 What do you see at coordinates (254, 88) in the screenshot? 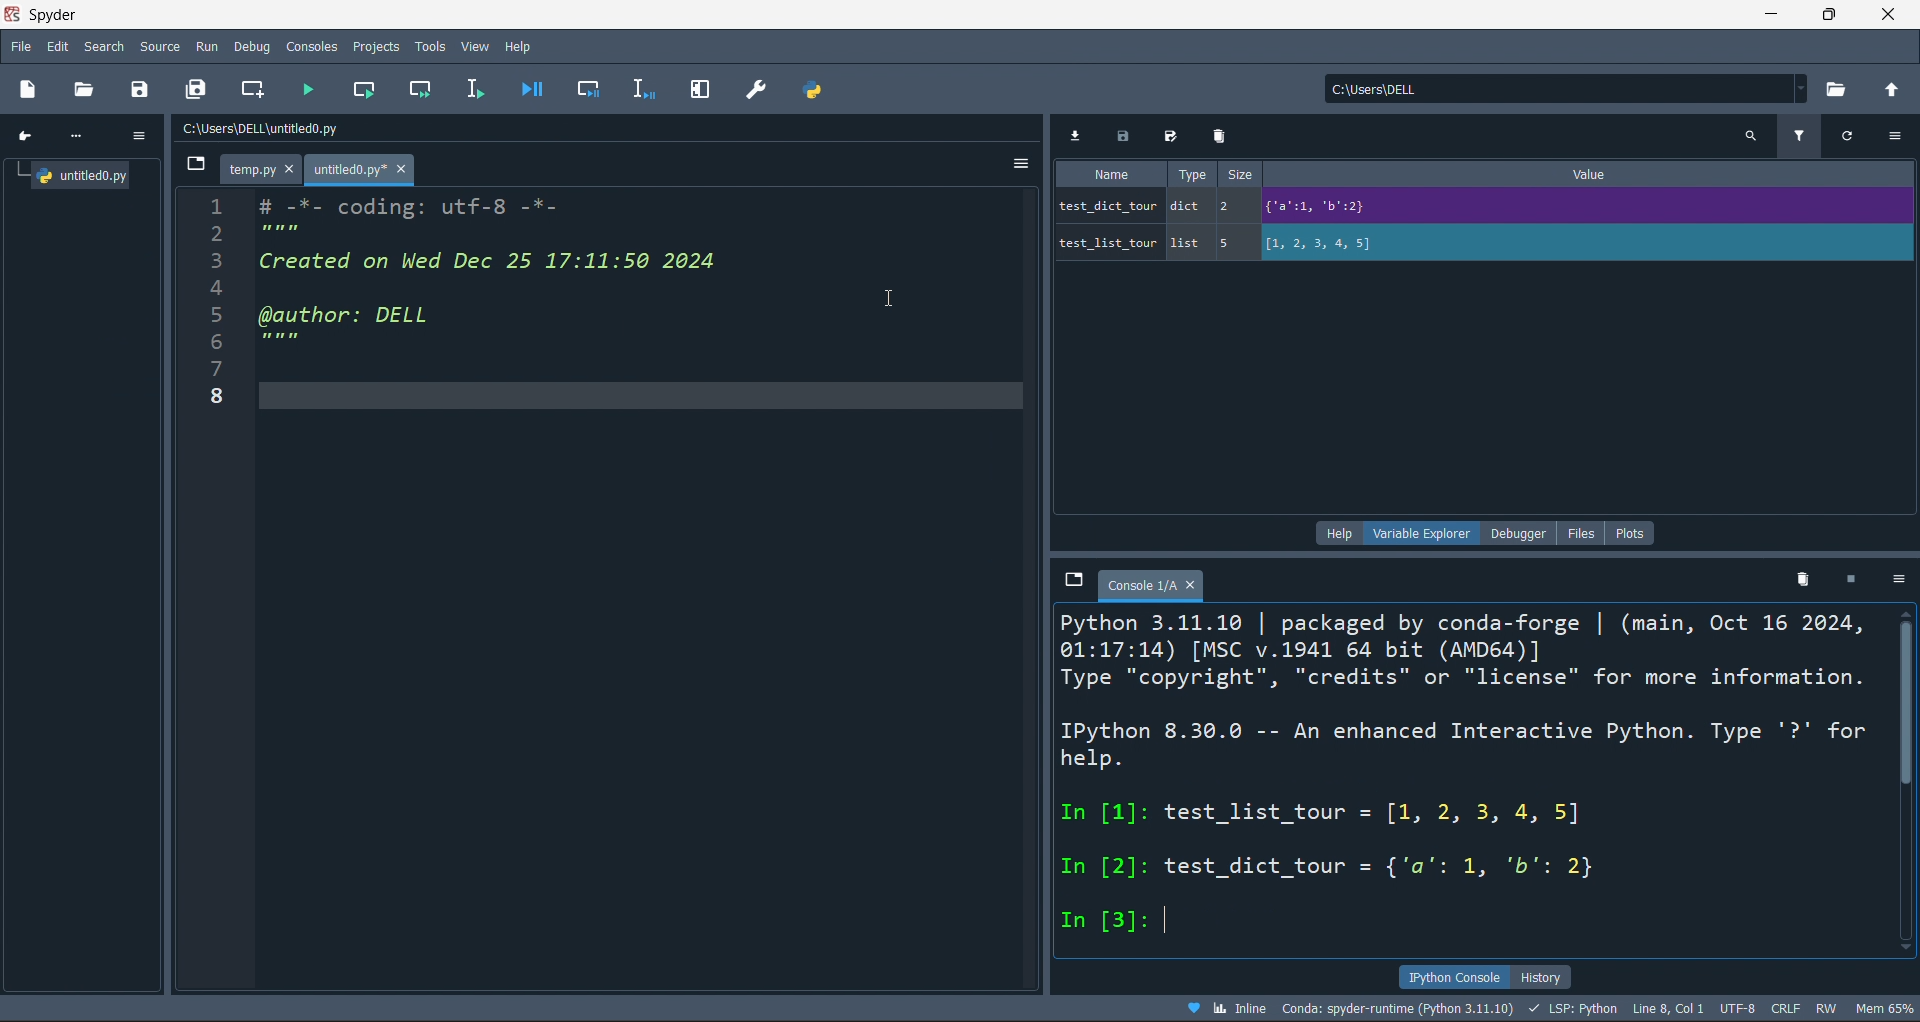
I see `new cell` at bounding box center [254, 88].